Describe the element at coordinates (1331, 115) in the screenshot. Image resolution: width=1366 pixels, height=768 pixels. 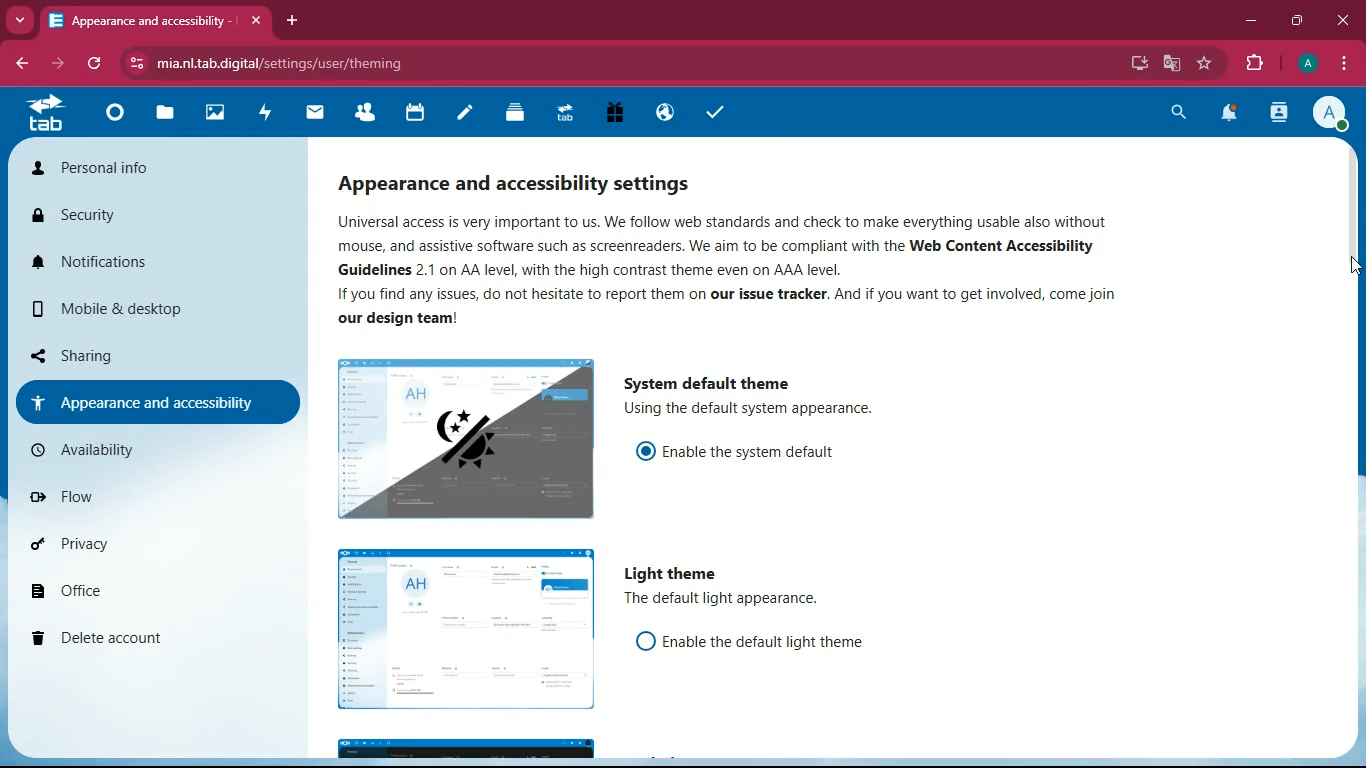
I see `profile` at that location.